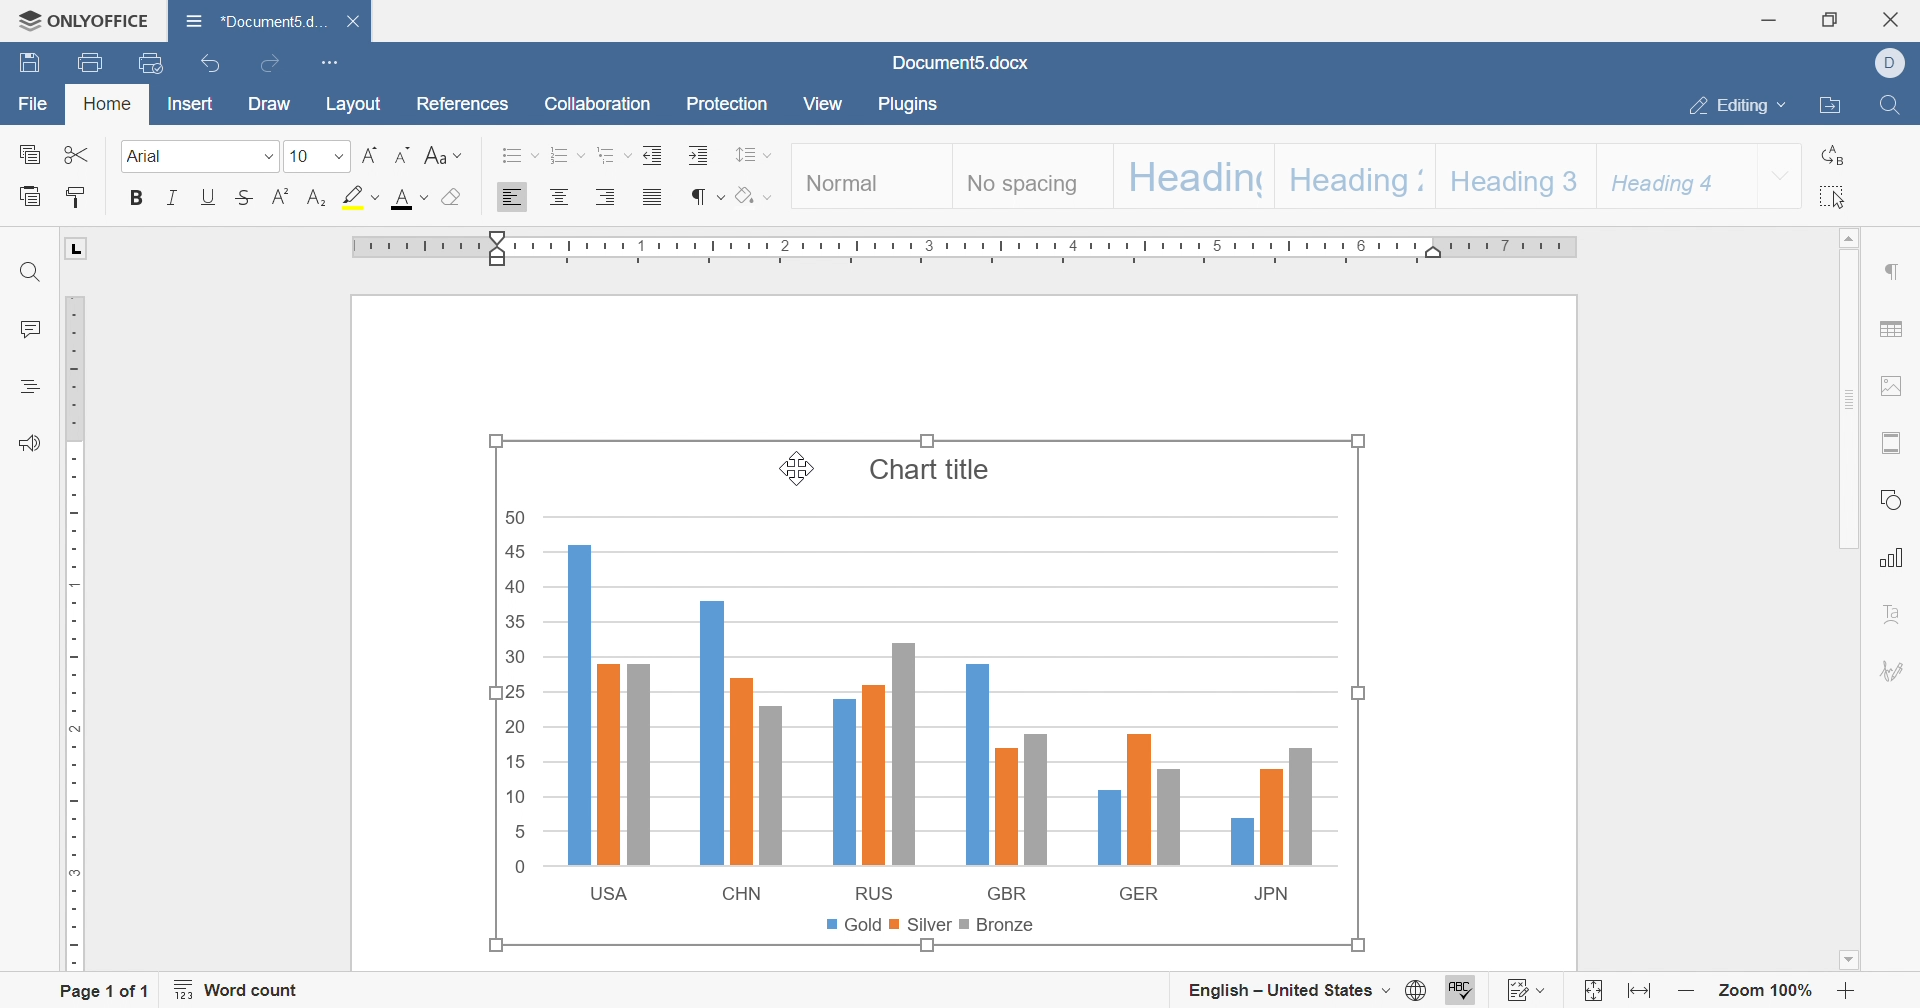 Image resolution: width=1920 pixels, height=1008 pixels. I want to click on Align Left, so click(513, 197).